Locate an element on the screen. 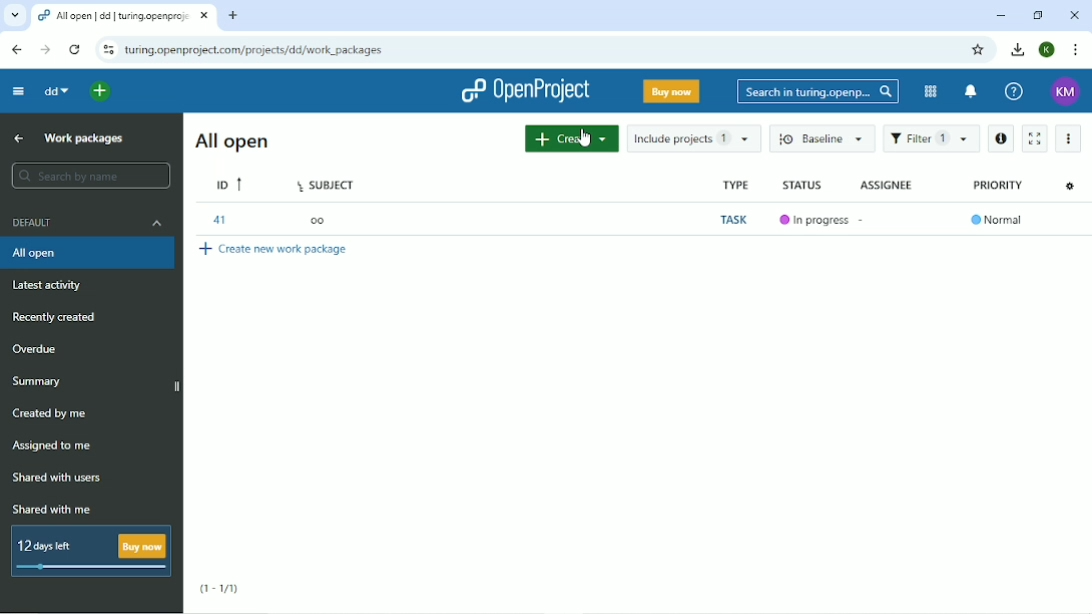 The image size is (1092, 614). Include projects 1 is located at coordinates (693, 138).